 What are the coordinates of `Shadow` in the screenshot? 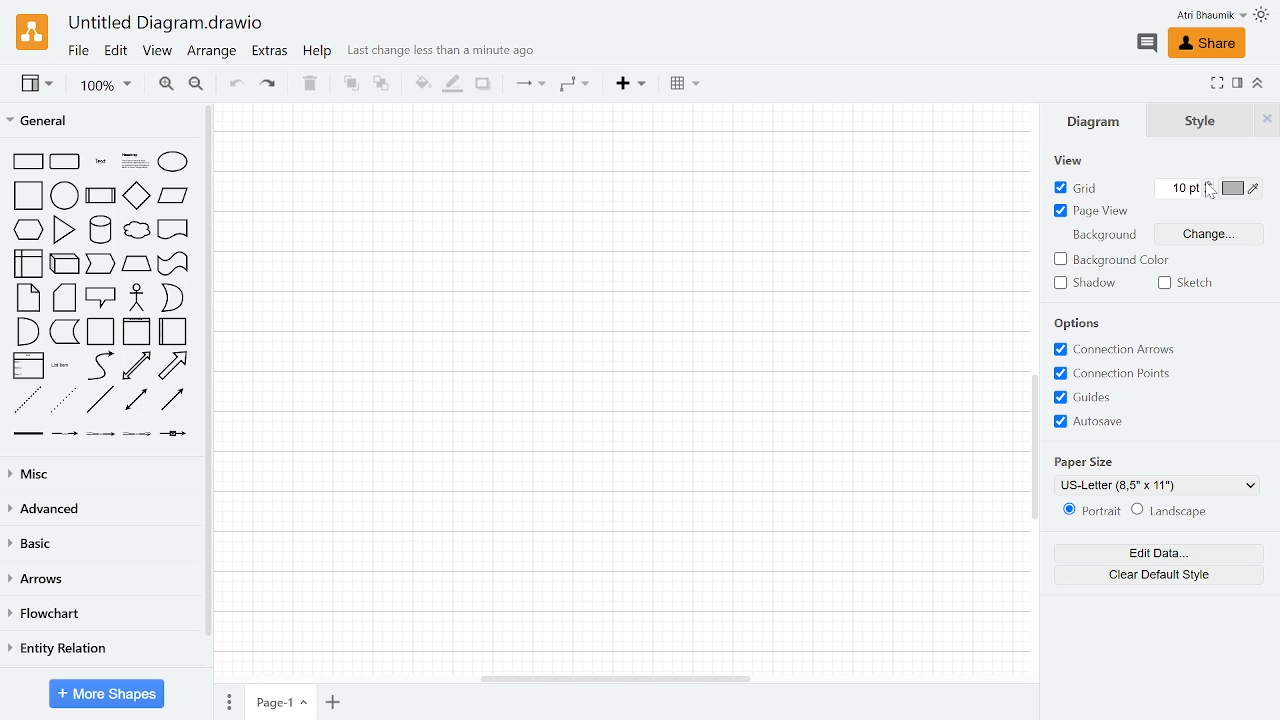 It's located at (1086, 285).